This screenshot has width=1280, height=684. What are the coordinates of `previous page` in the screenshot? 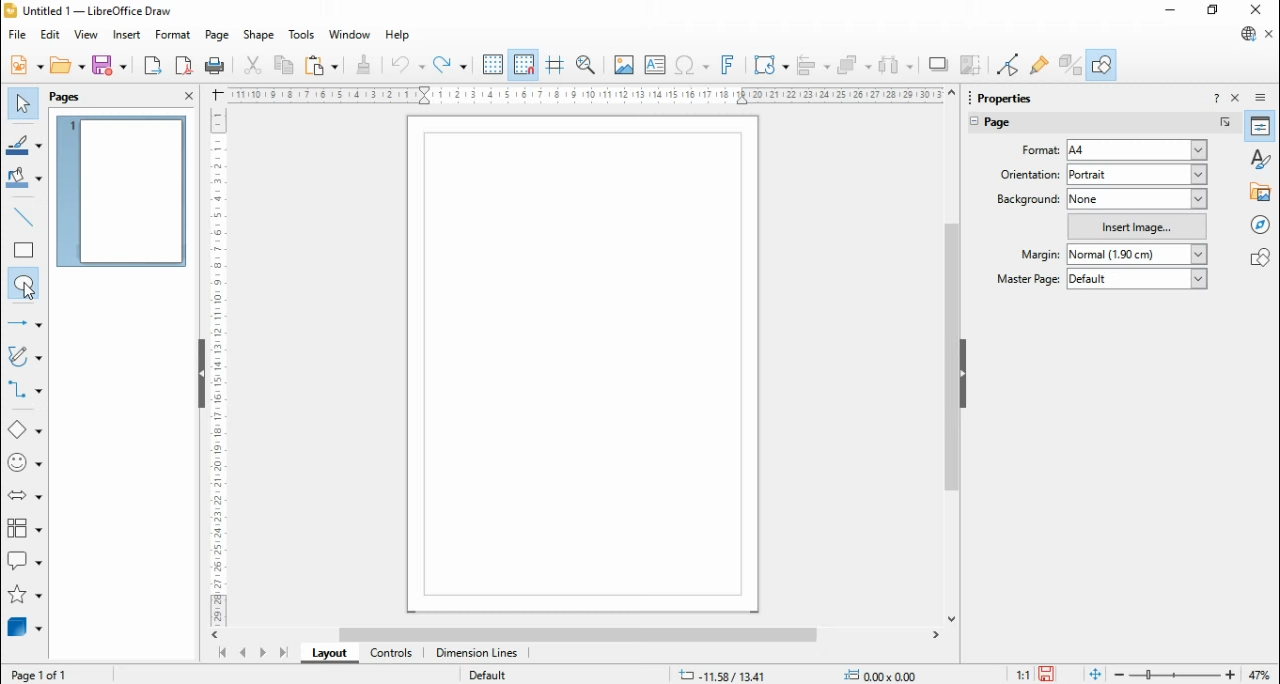 It's located at (244, 653).